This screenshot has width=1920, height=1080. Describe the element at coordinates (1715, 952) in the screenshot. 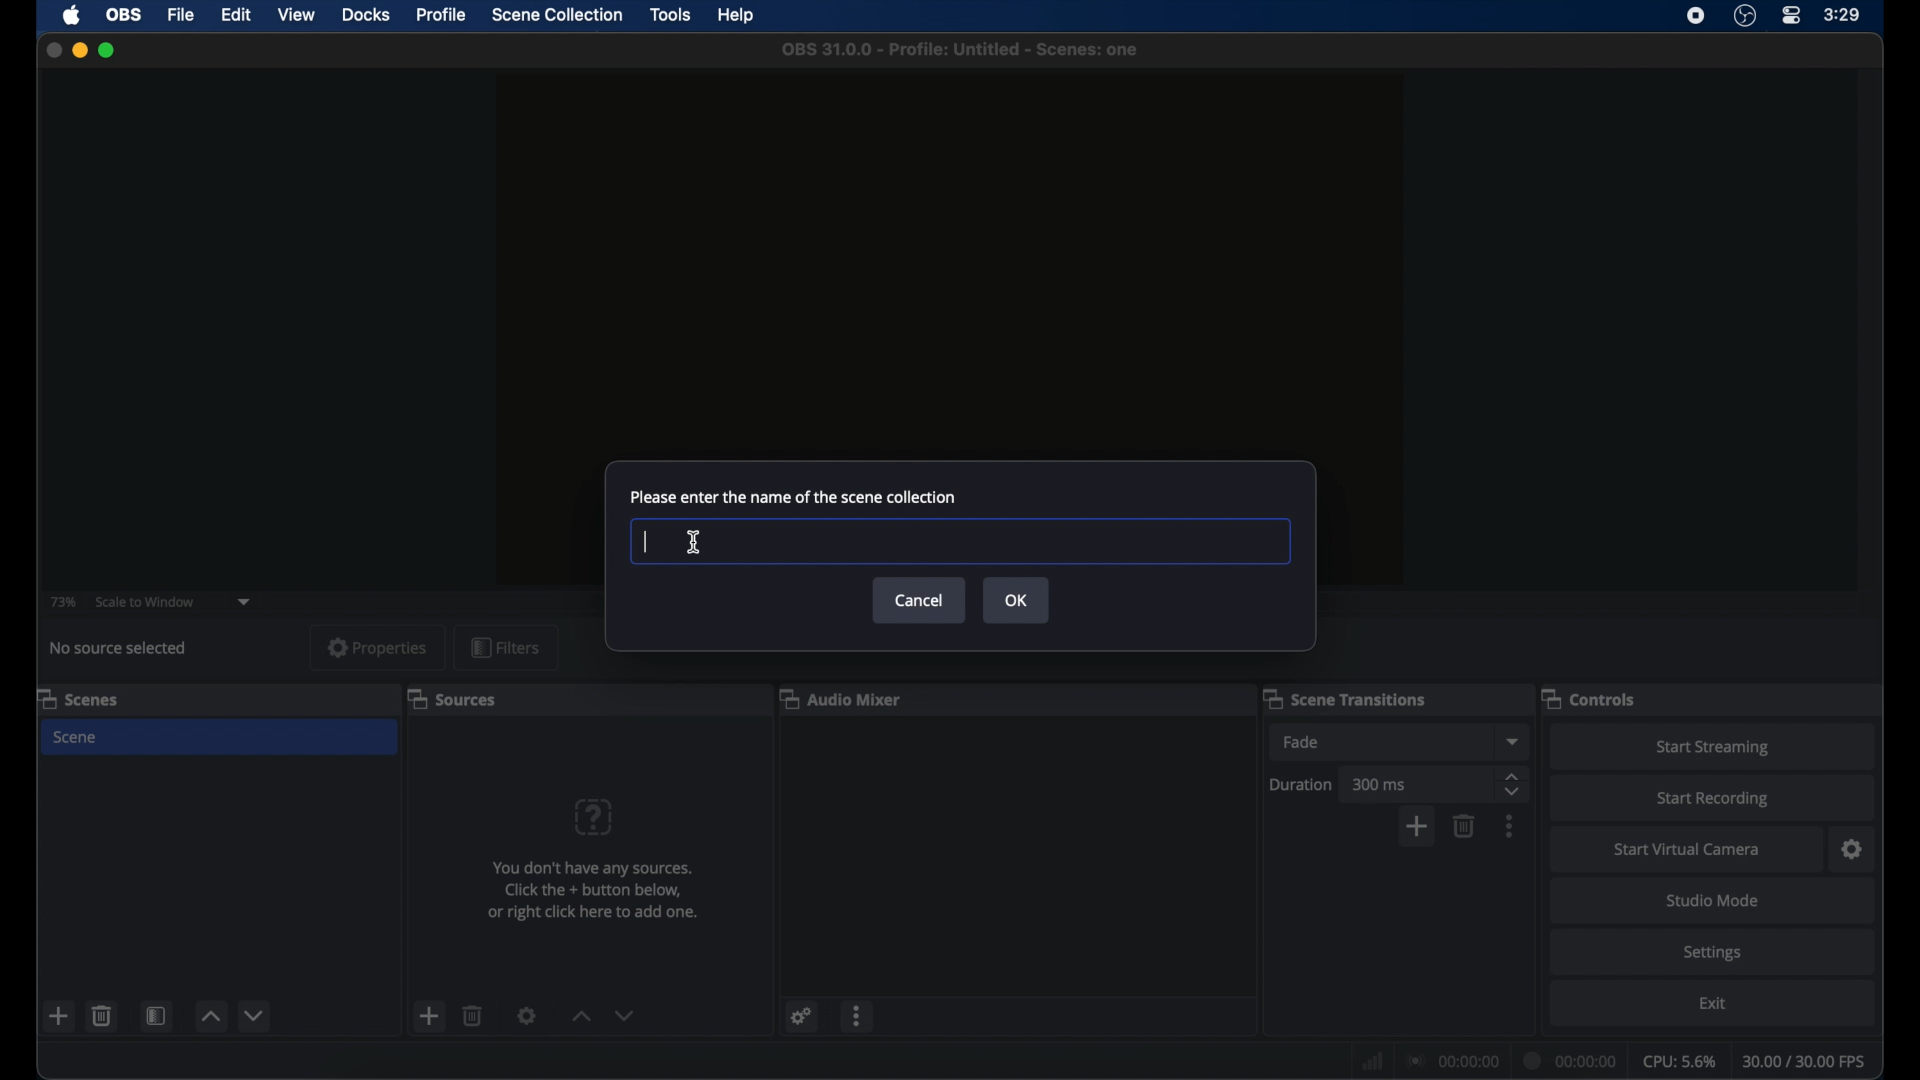

I see `settings` at that location.